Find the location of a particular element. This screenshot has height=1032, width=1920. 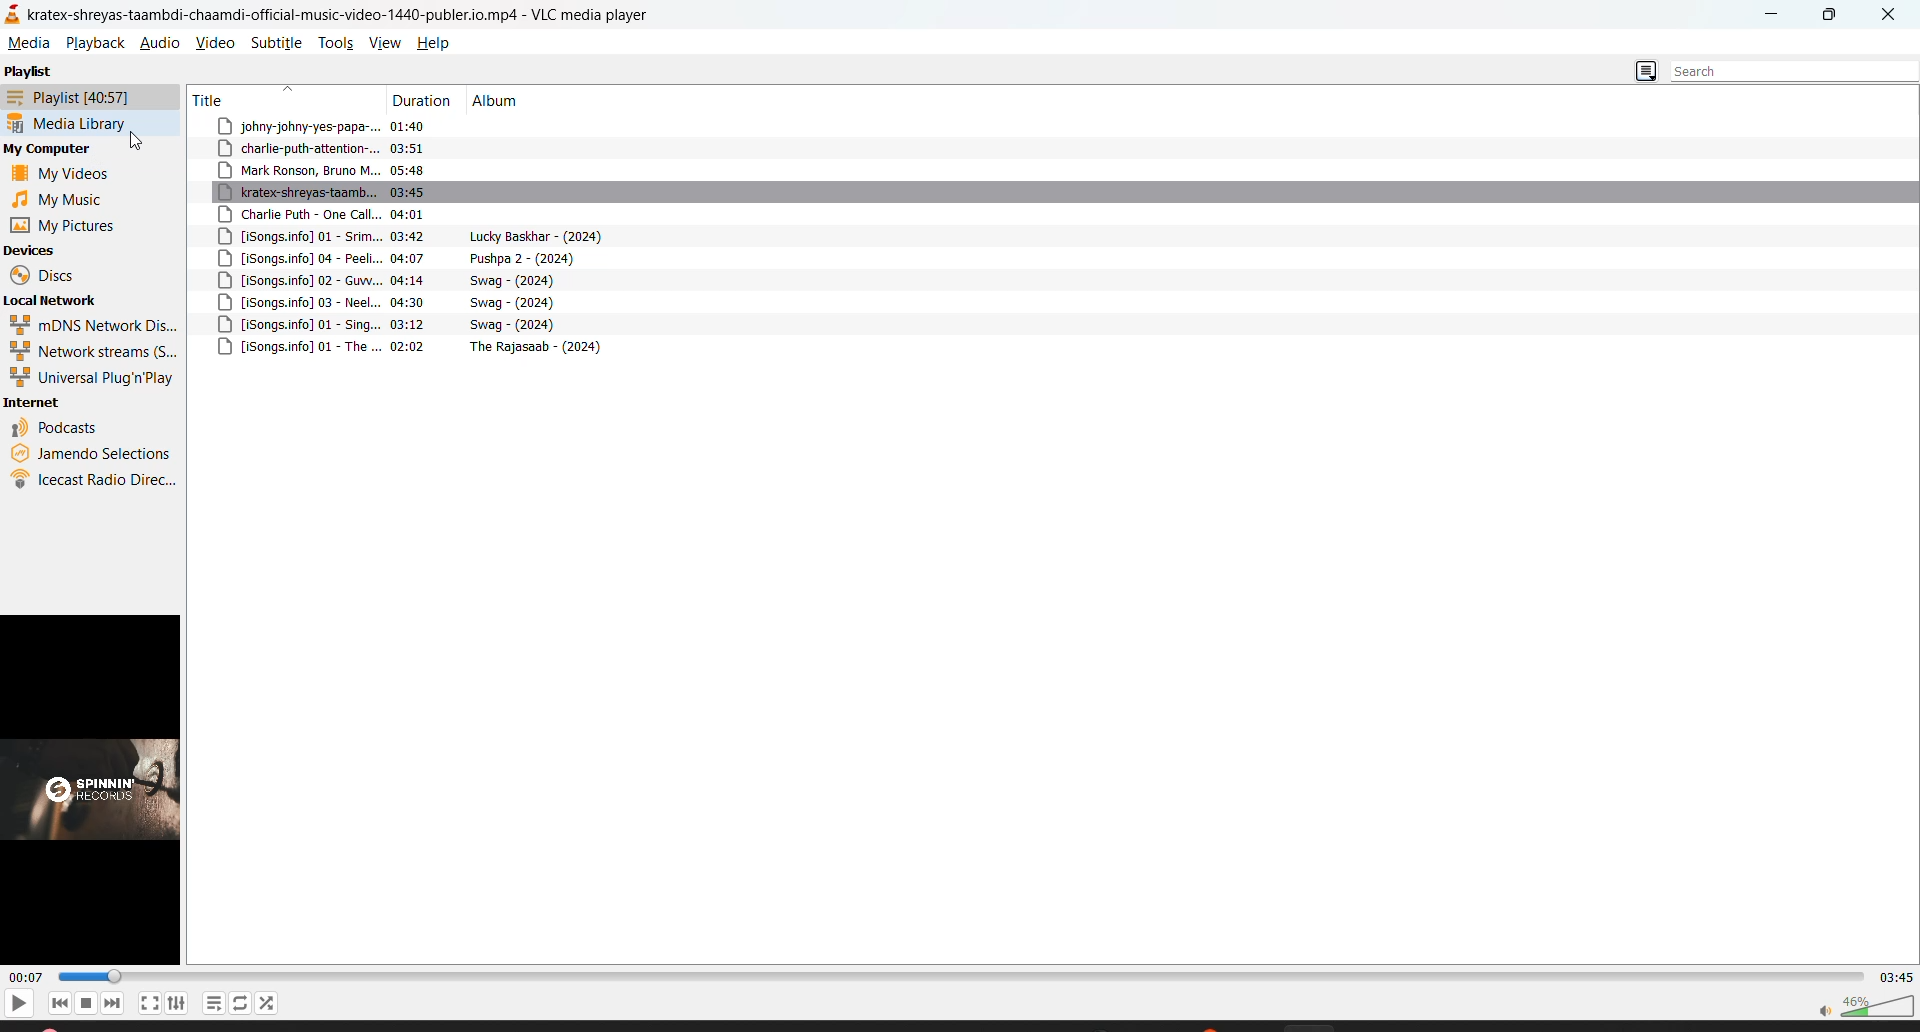

tools is located at coordinates (337, 44).